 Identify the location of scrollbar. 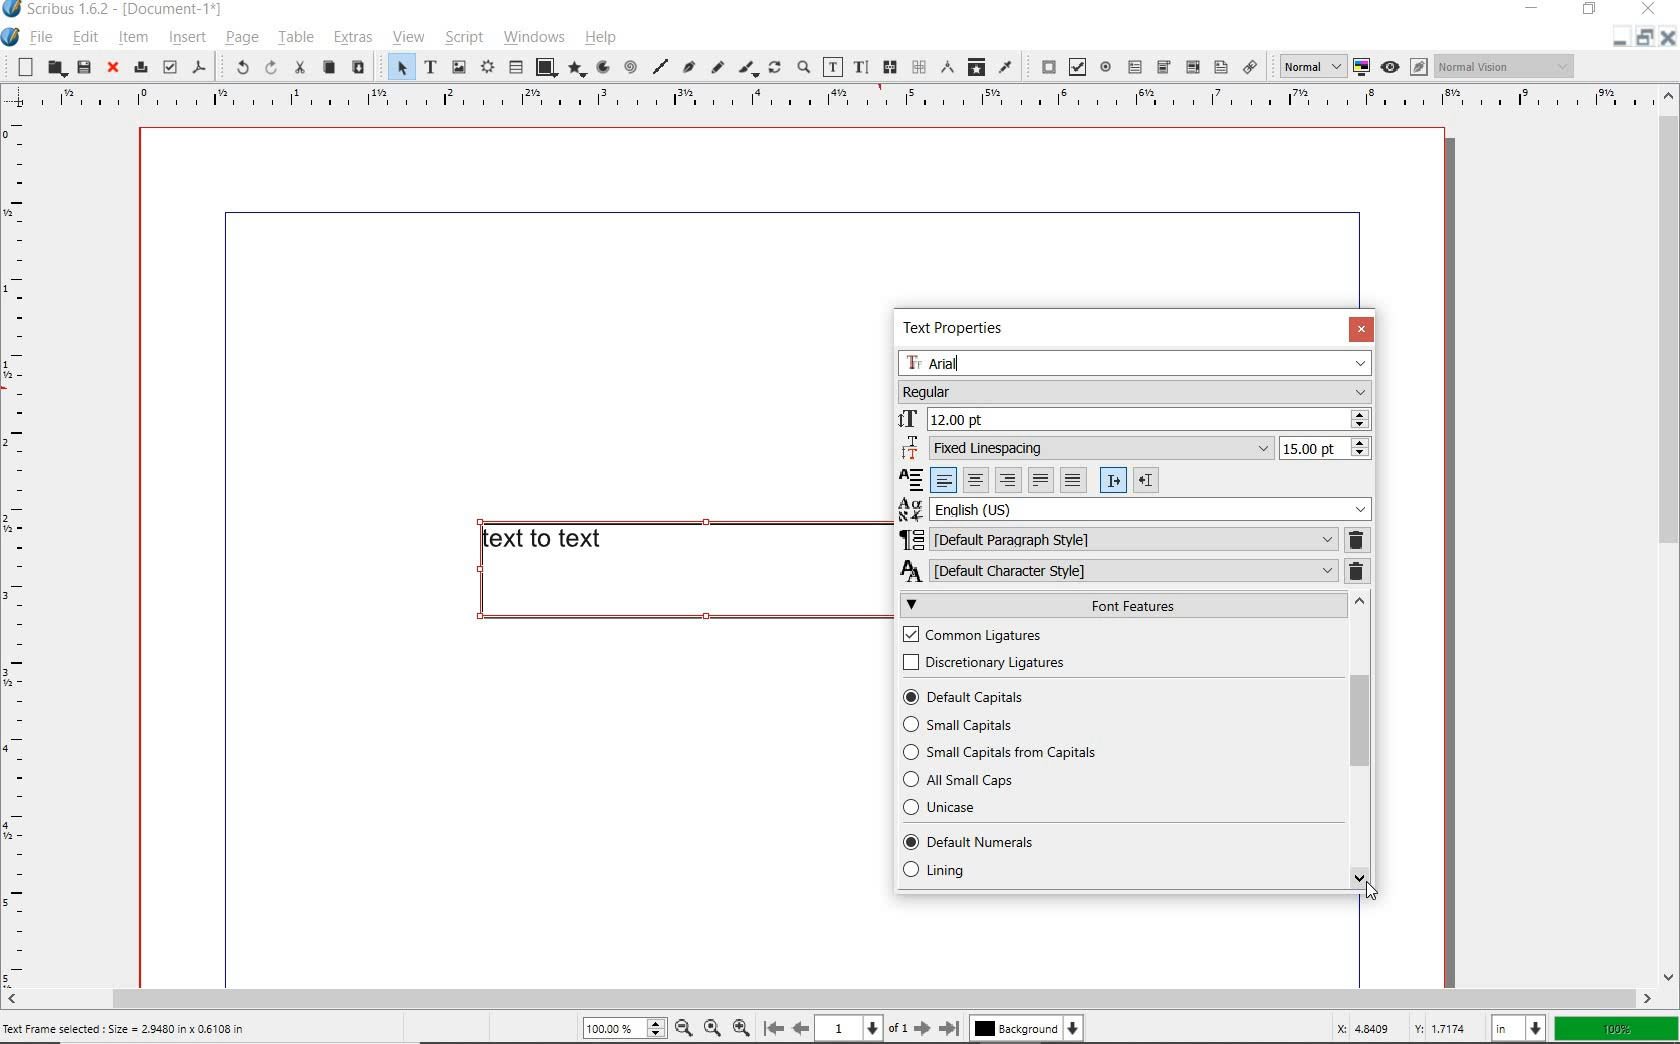
(1668, 535).